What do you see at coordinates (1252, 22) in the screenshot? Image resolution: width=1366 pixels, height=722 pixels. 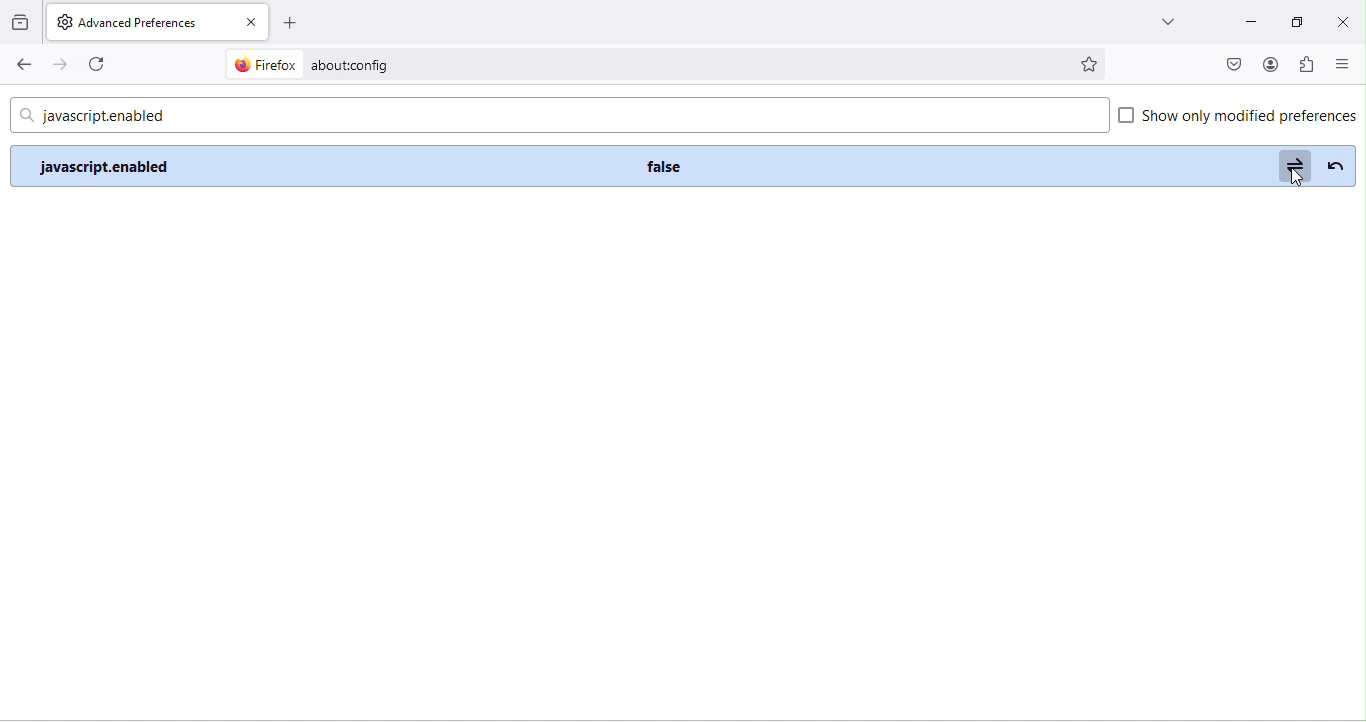 I see `minimize` at bounding box center [1252, 22].